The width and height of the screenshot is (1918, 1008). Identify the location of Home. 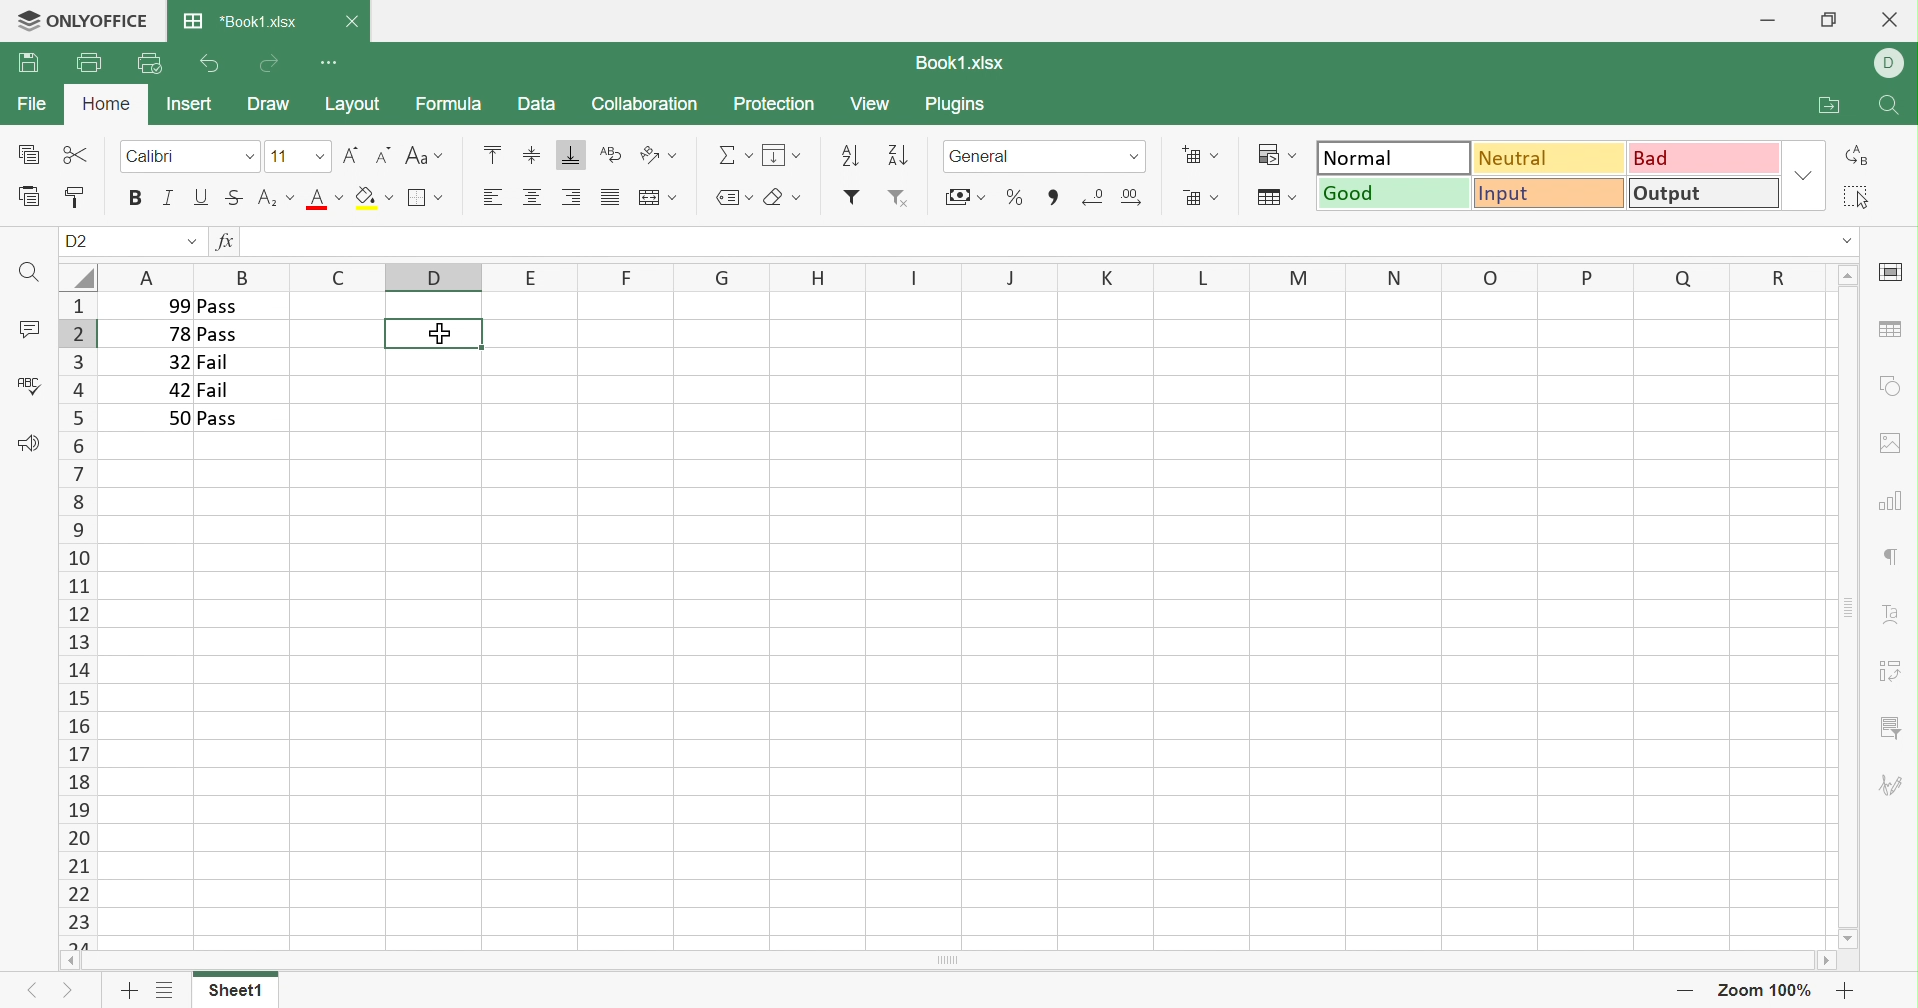
(107, 105).